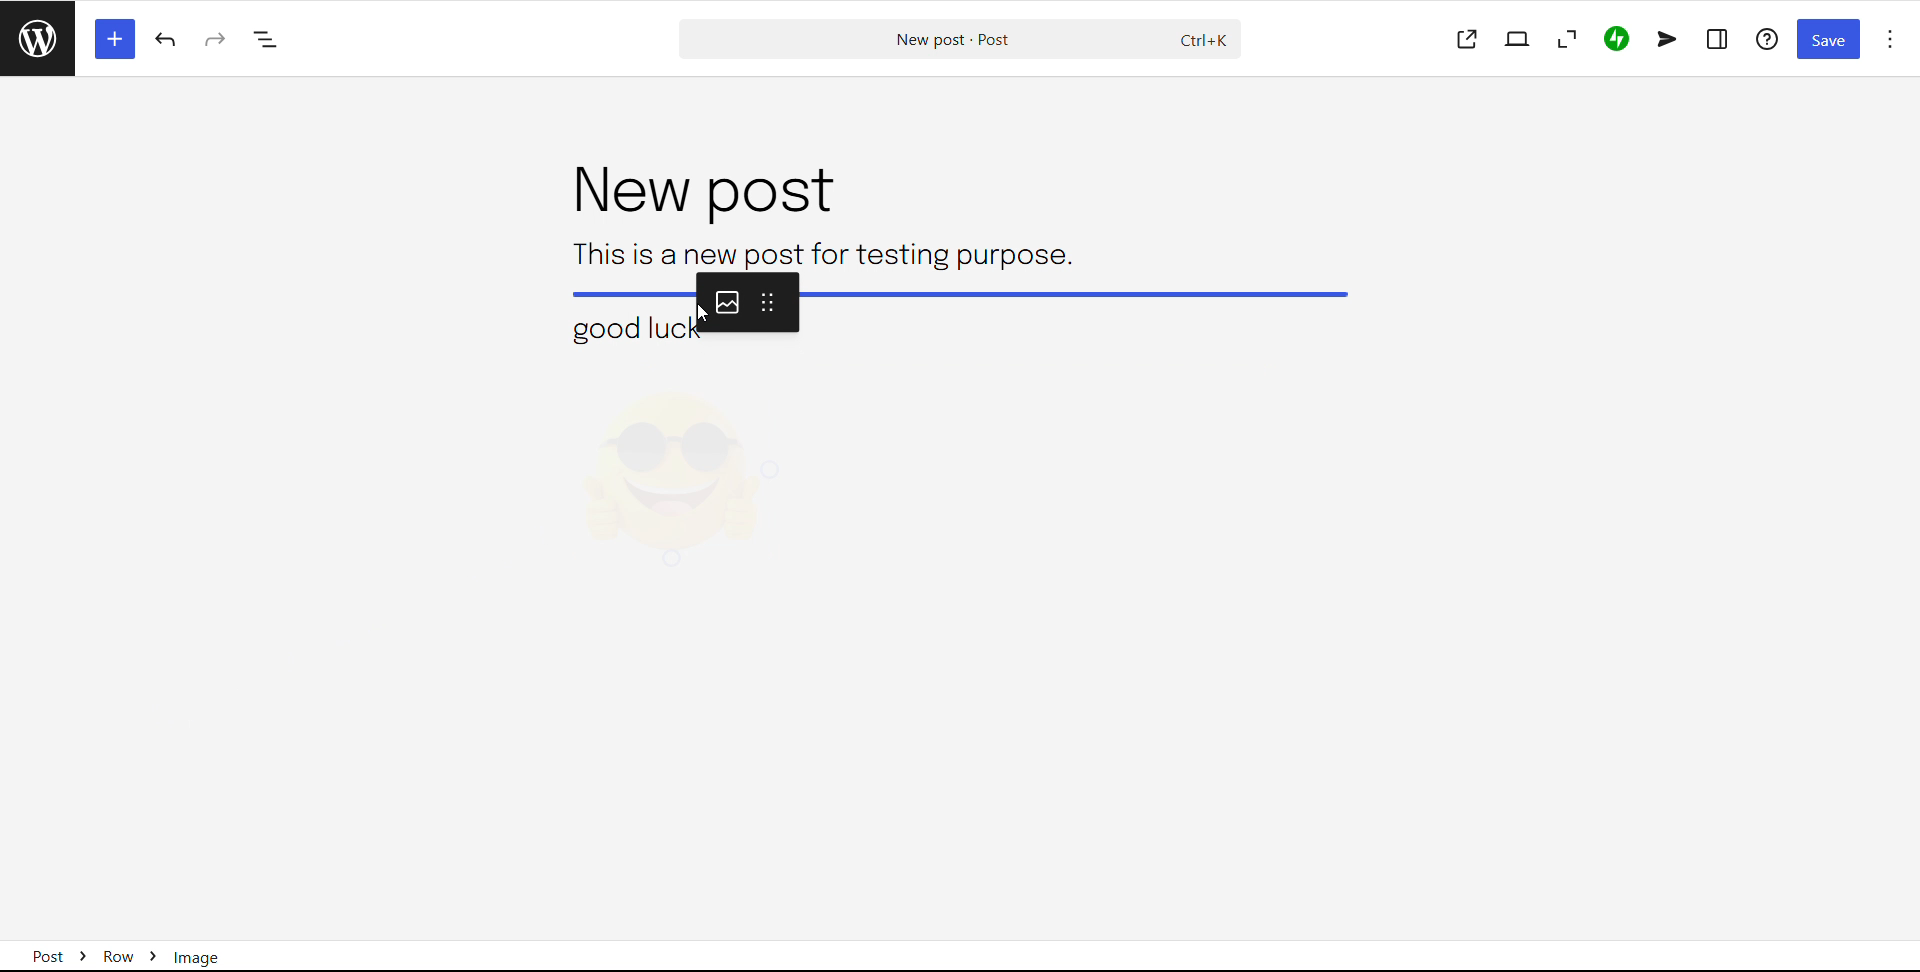 The height and width of the screenshot is (972, 1920). Describe the element at coordinates (168, 40) in the screenshot. I see `undo` at that location.